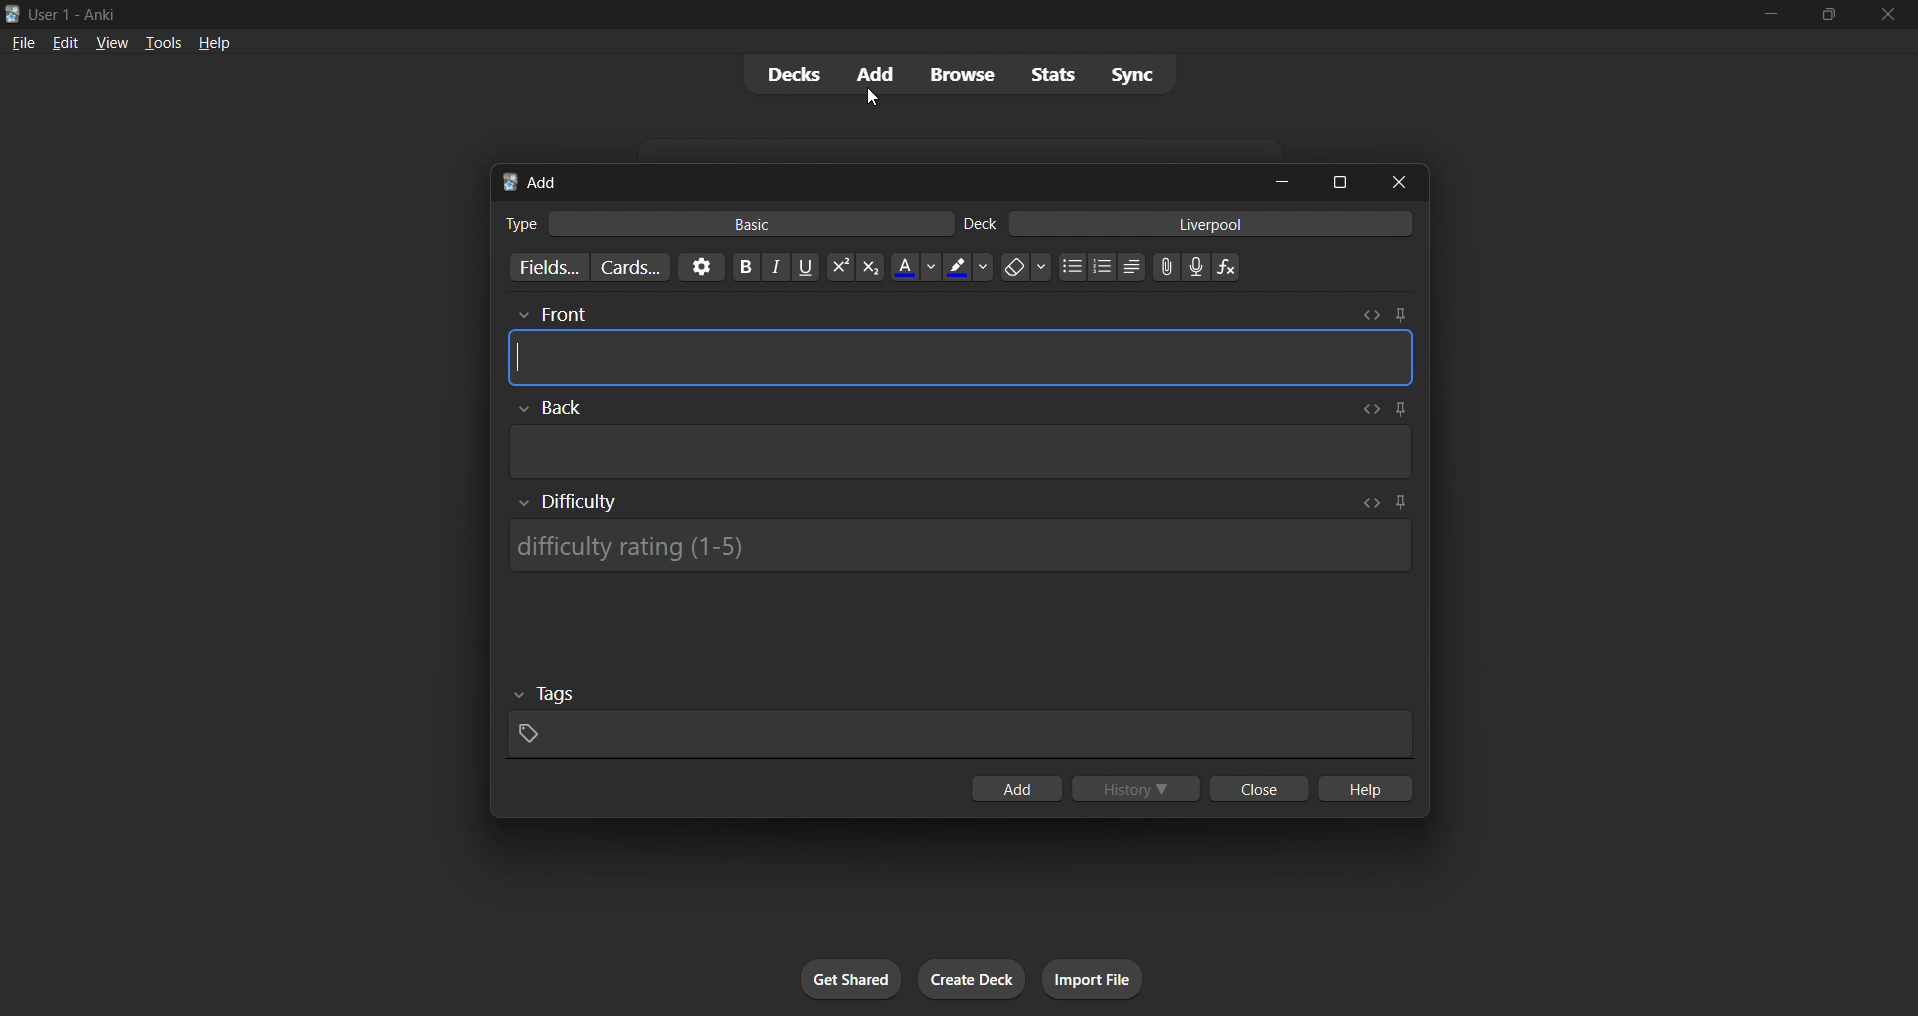  Describe the element at coordinates (110, 42) in the screenshot. I see `view` at that location.